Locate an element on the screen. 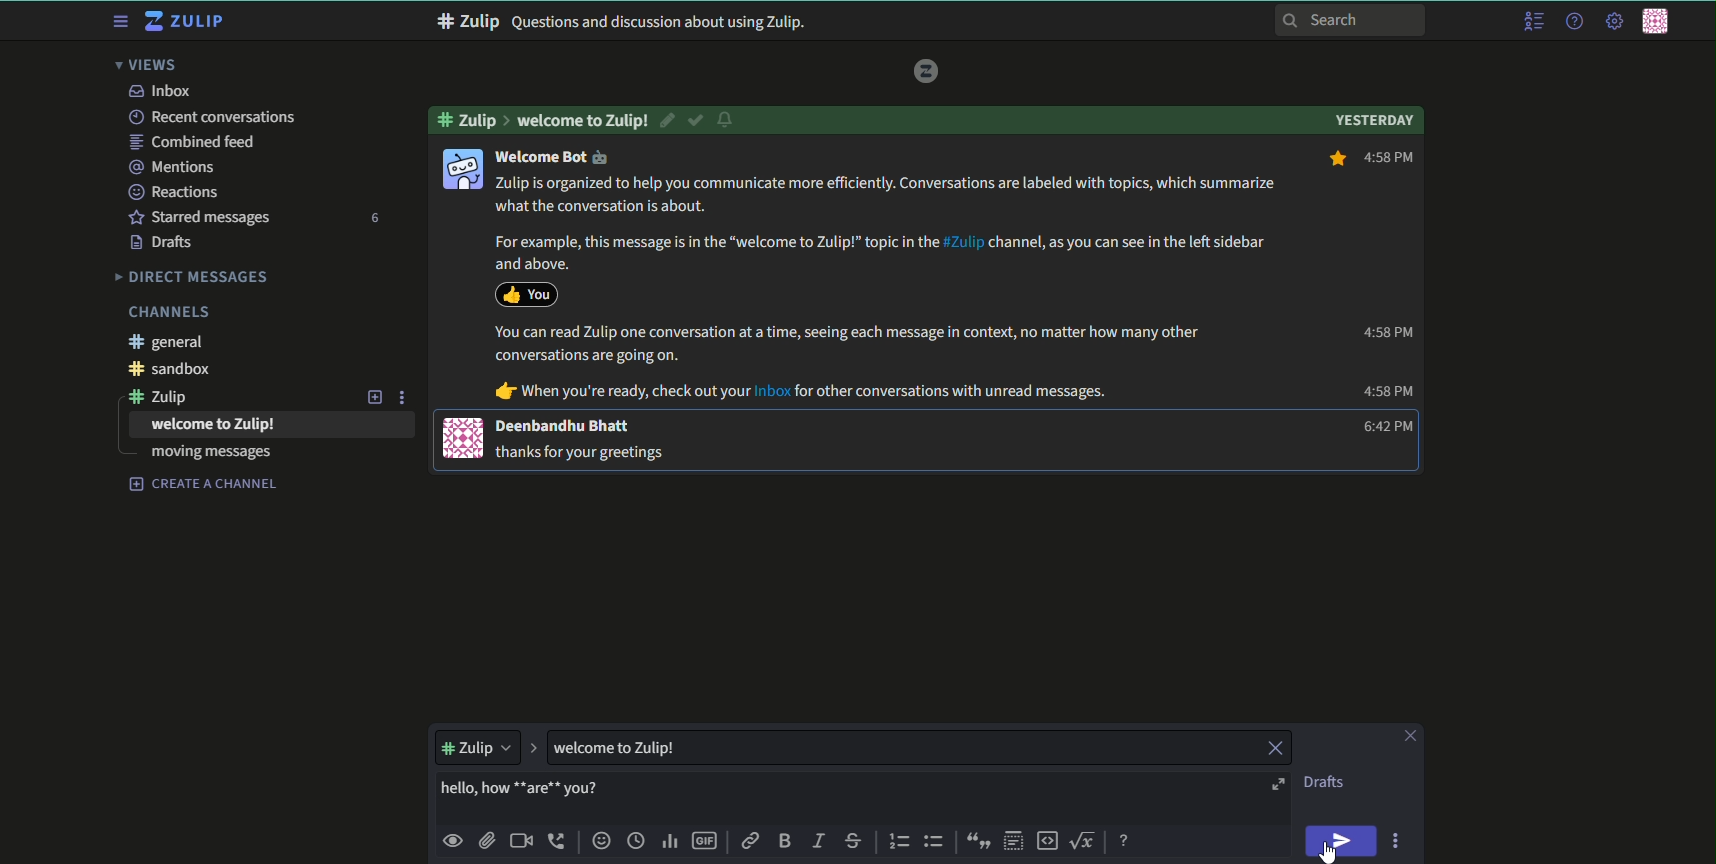  # Zulip Questions and discussion about using Zulip. is located at coordinates (622, 22).